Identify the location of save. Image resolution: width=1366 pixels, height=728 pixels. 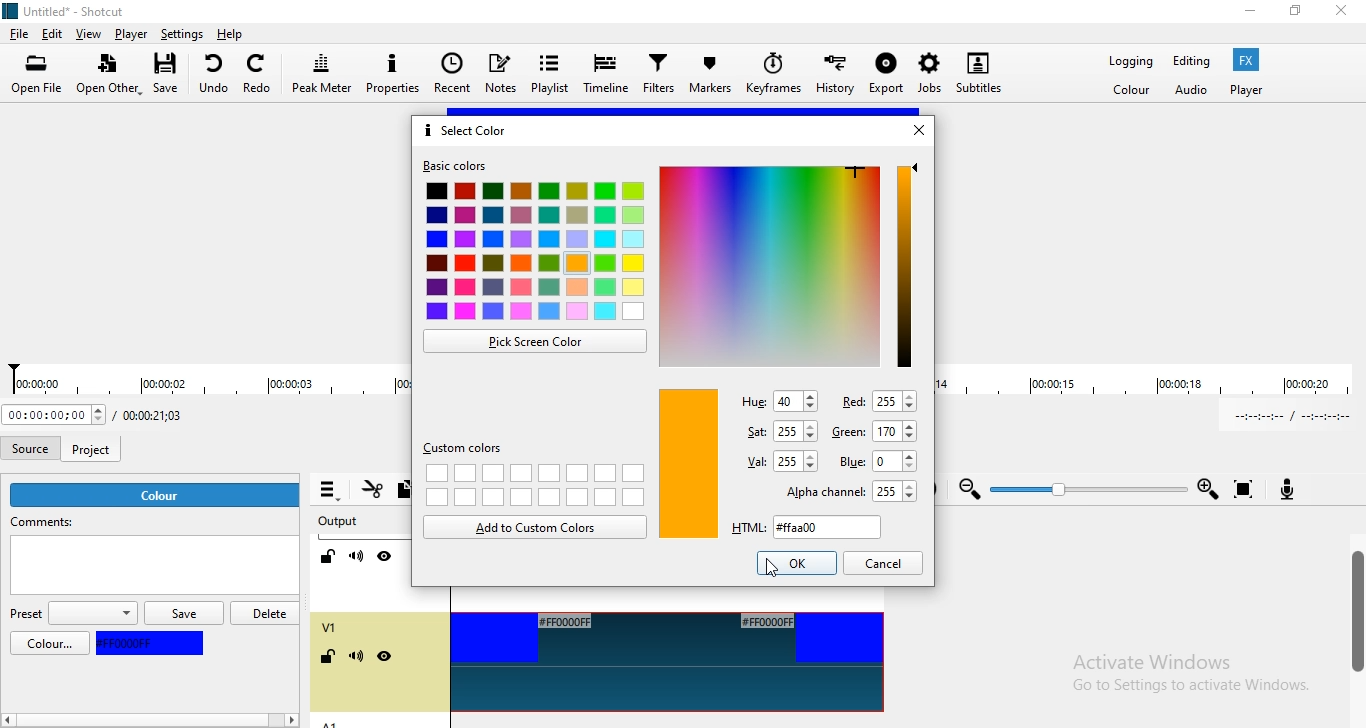
(183, 614).